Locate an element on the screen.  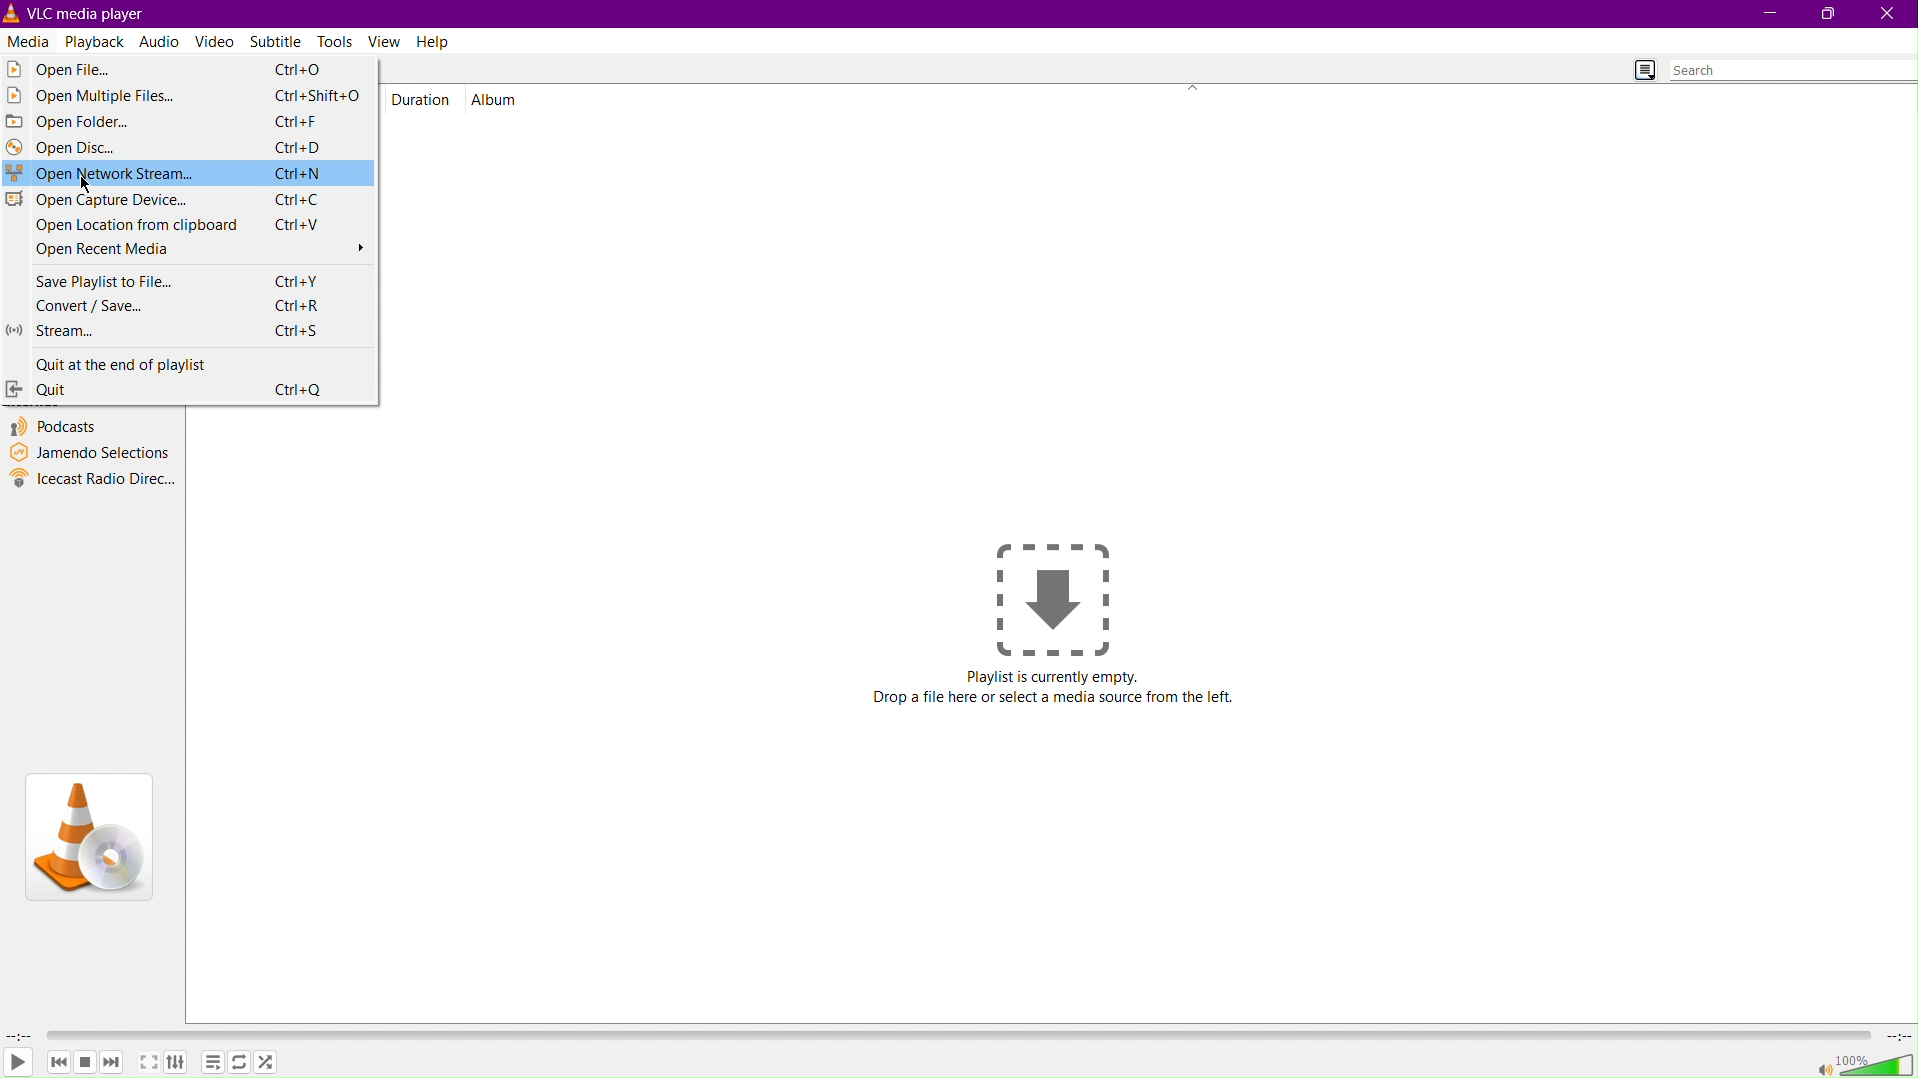
Close is located at coordinates (1888, 14).